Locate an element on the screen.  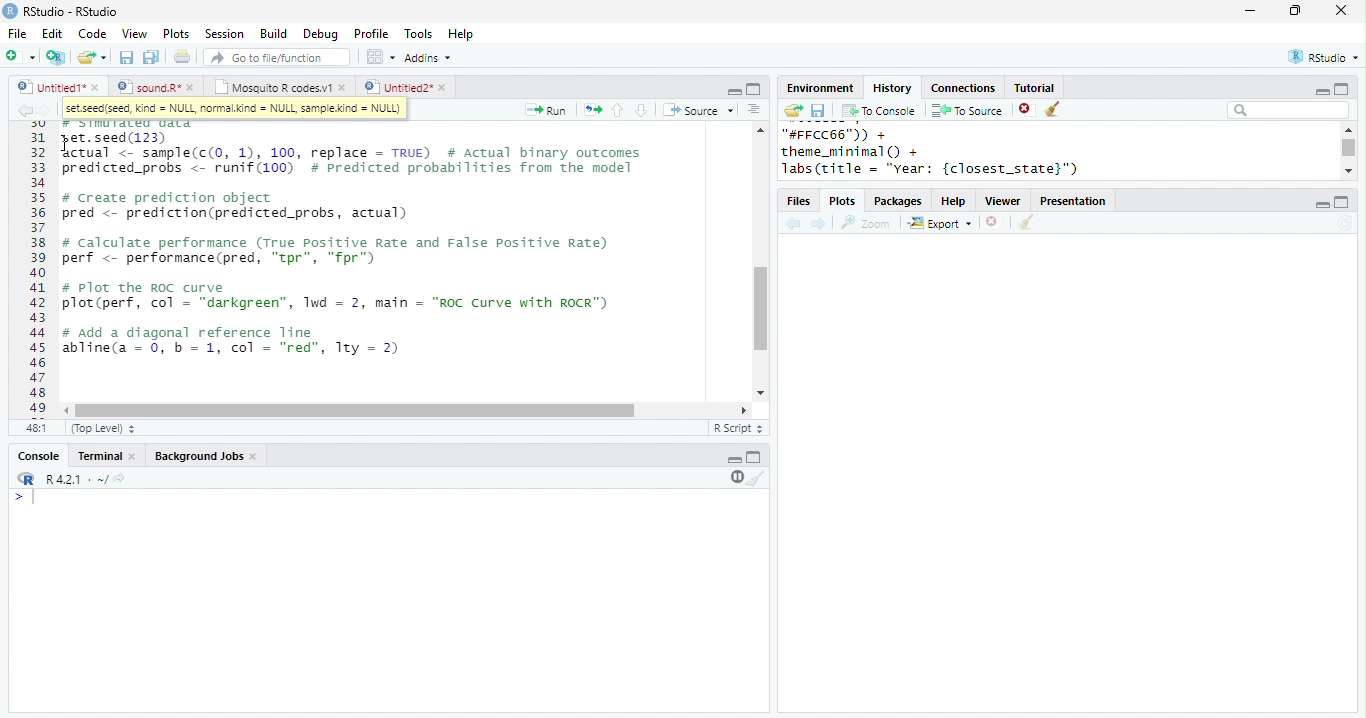
forward is located at coordinates (820, 225).